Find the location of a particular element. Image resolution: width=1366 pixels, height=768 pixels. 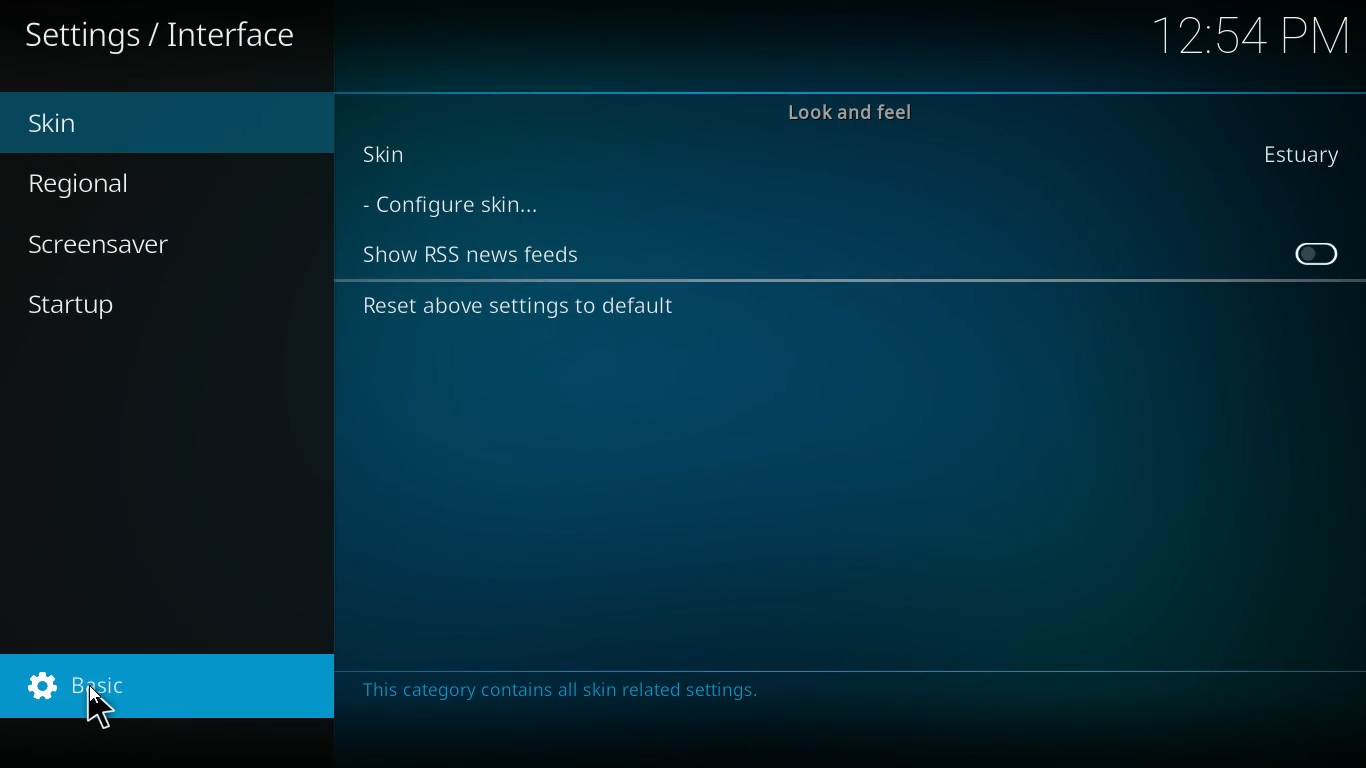

look and feel is located at coordinates (855, 109).